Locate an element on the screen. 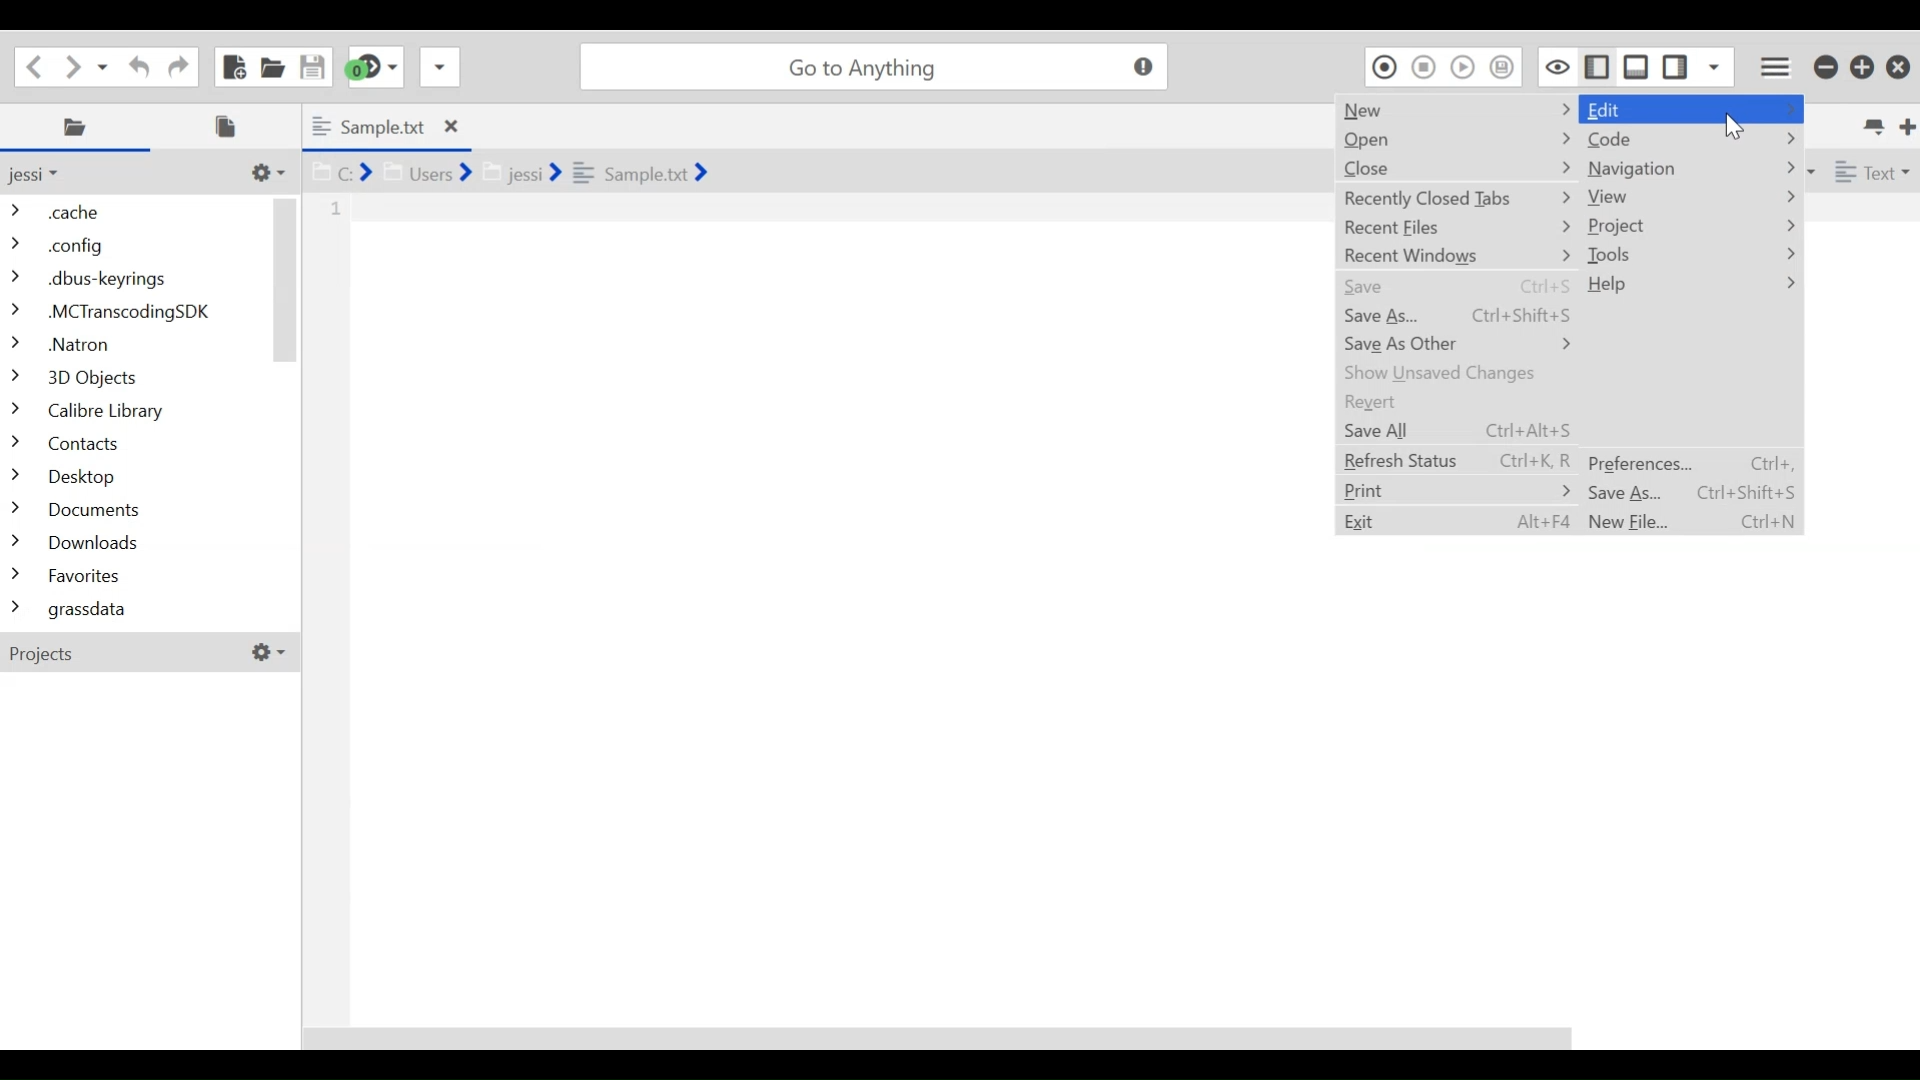  Show/ Hide left Pane is located at coordinates (1678, 66).